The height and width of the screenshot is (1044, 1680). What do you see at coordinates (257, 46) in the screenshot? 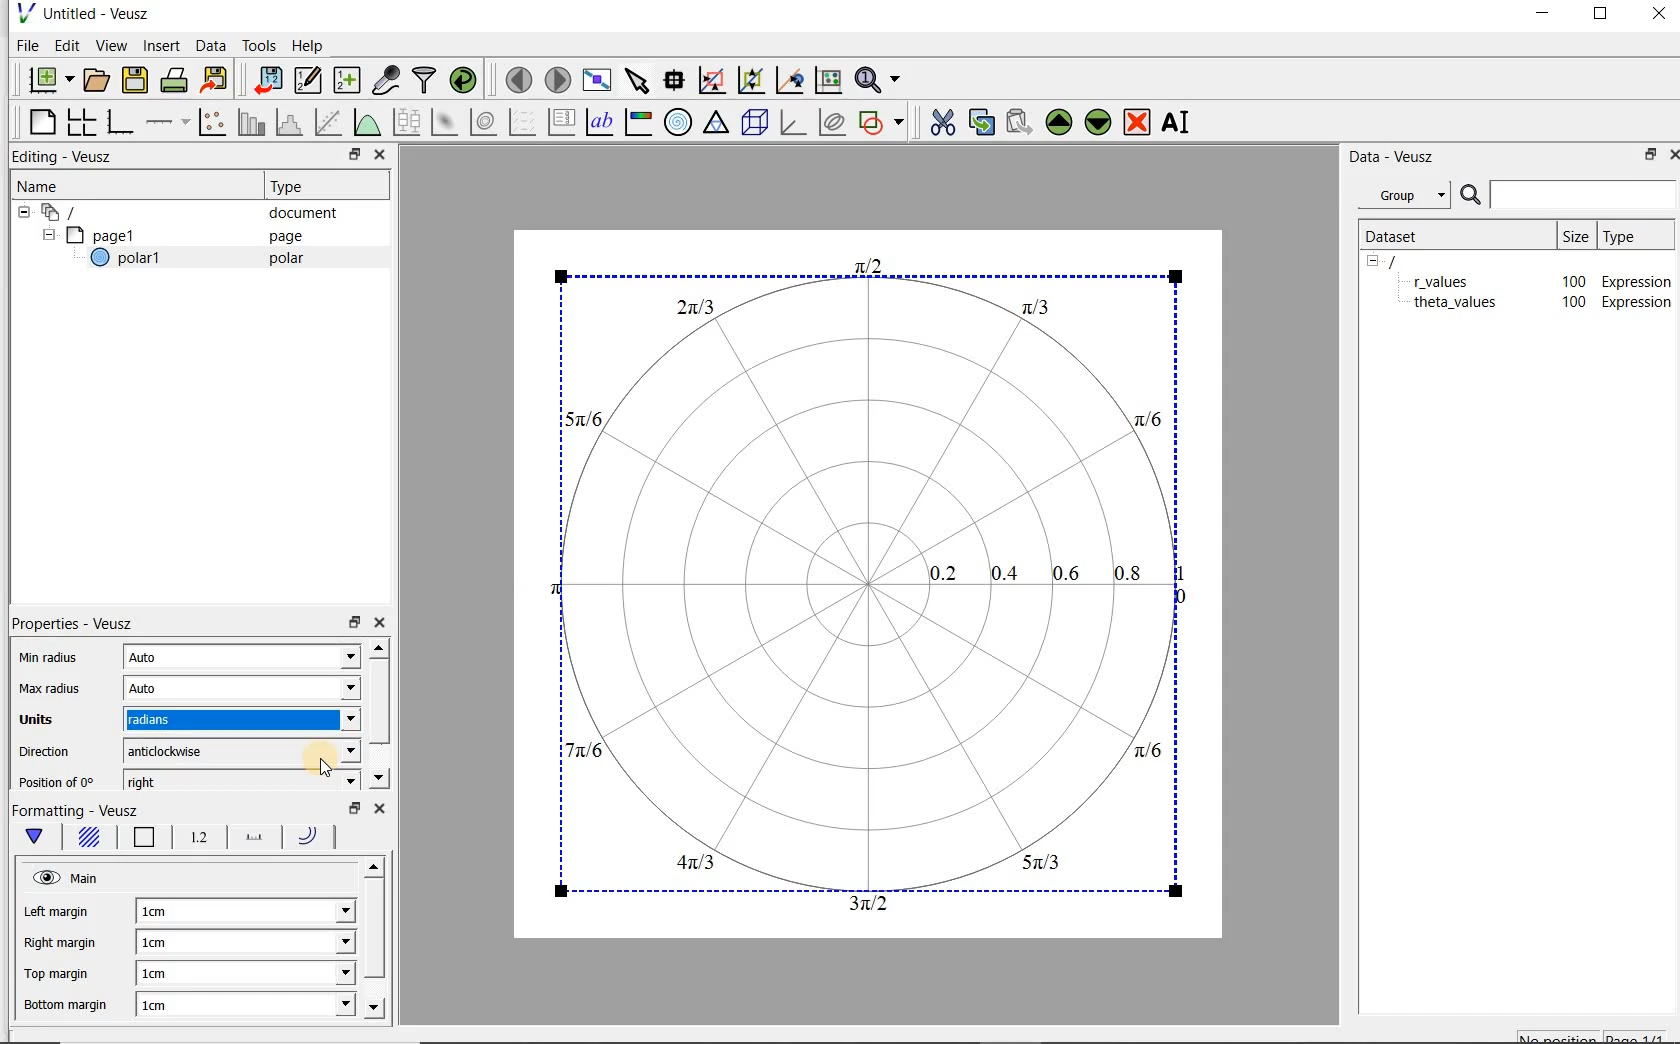
I see `Tools` at bounding box center [257, 46].